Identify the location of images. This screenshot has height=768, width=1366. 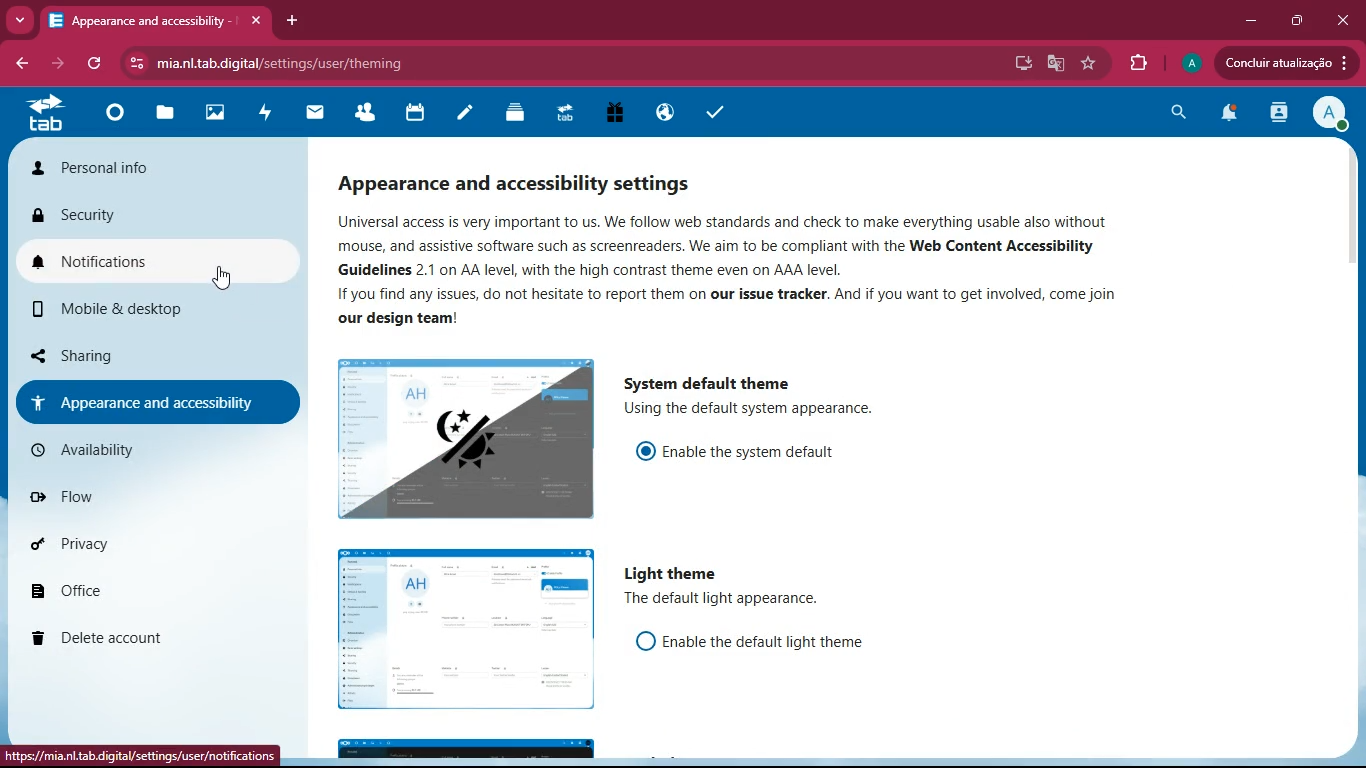
(219, 114).